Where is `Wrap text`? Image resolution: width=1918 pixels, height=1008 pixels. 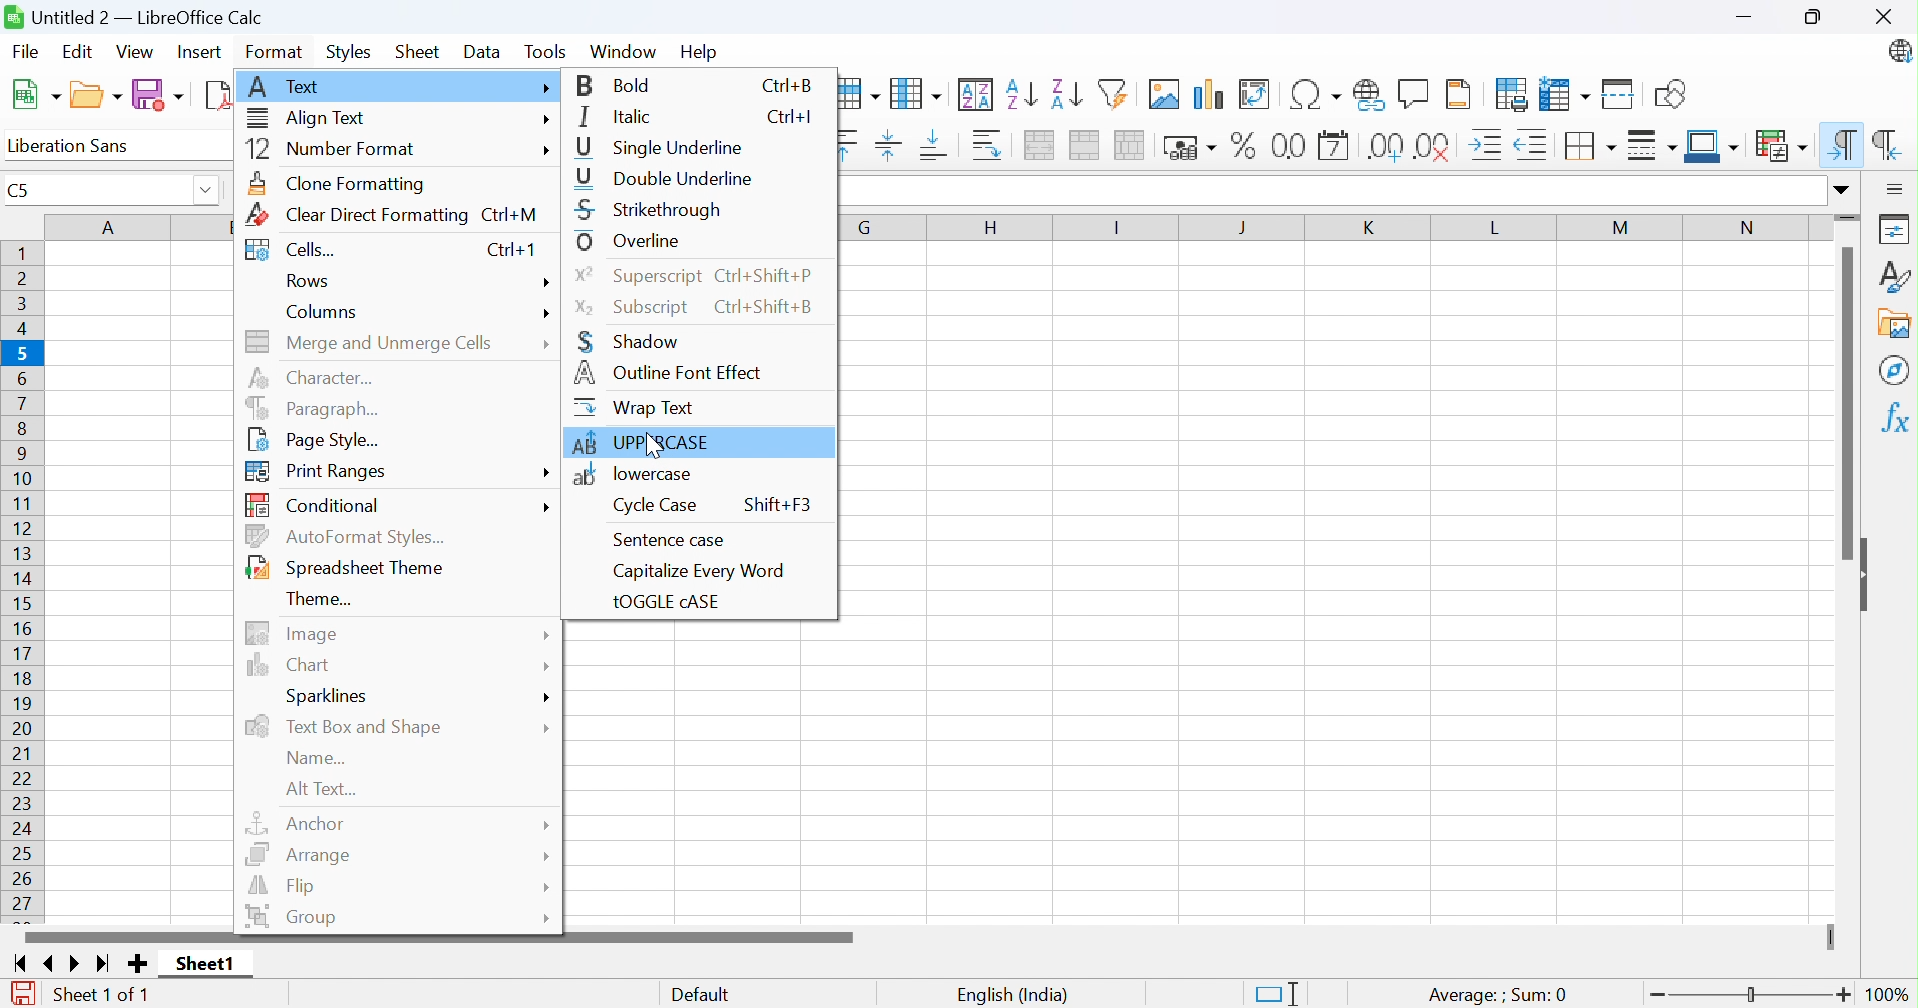 Wrap text is located at coordinates (638, 409).